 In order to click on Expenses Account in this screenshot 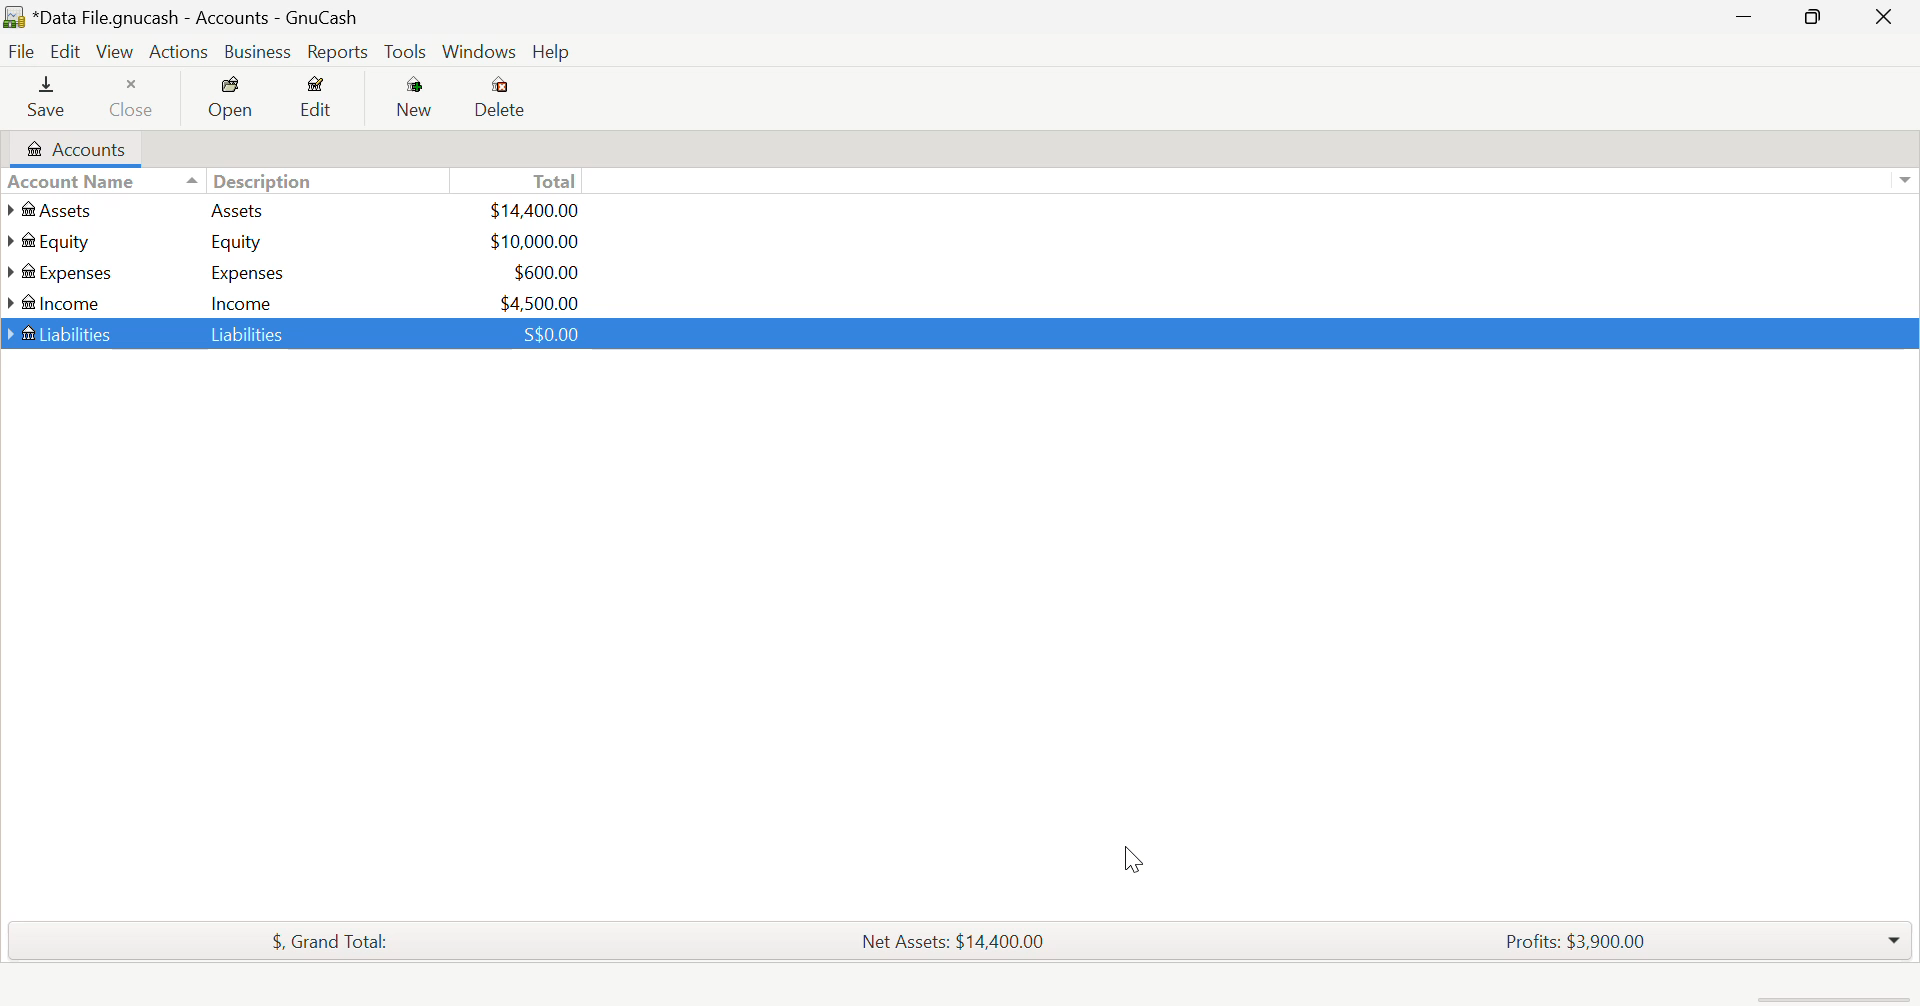, I will do `click(58, 272)`.